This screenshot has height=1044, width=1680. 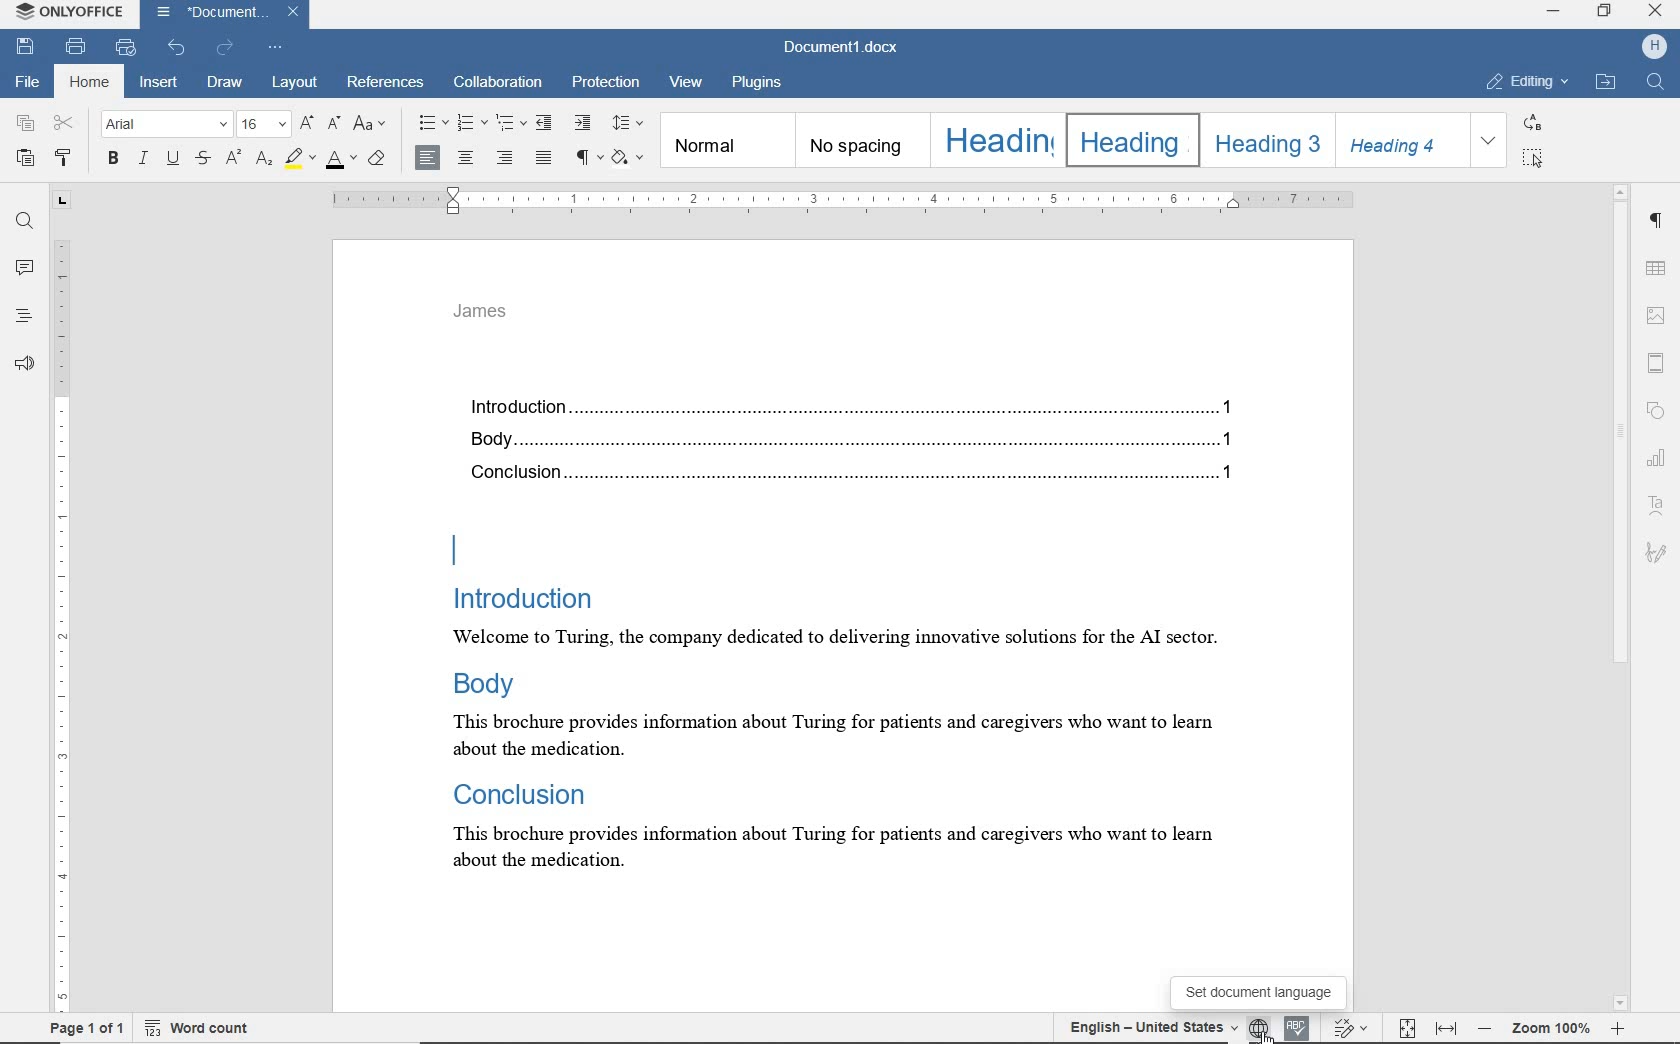 I want to click on plugins, so click(x=757, y=83).